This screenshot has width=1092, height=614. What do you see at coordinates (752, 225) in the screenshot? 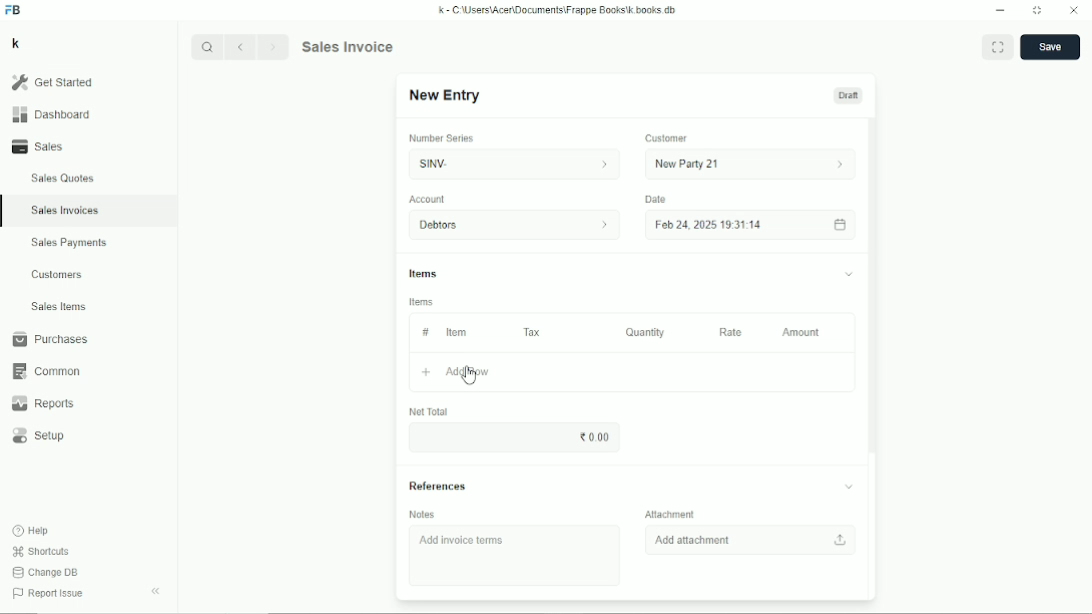
I see `Feb 24, 2025 19:31:14` at bounding box center [752, 225].